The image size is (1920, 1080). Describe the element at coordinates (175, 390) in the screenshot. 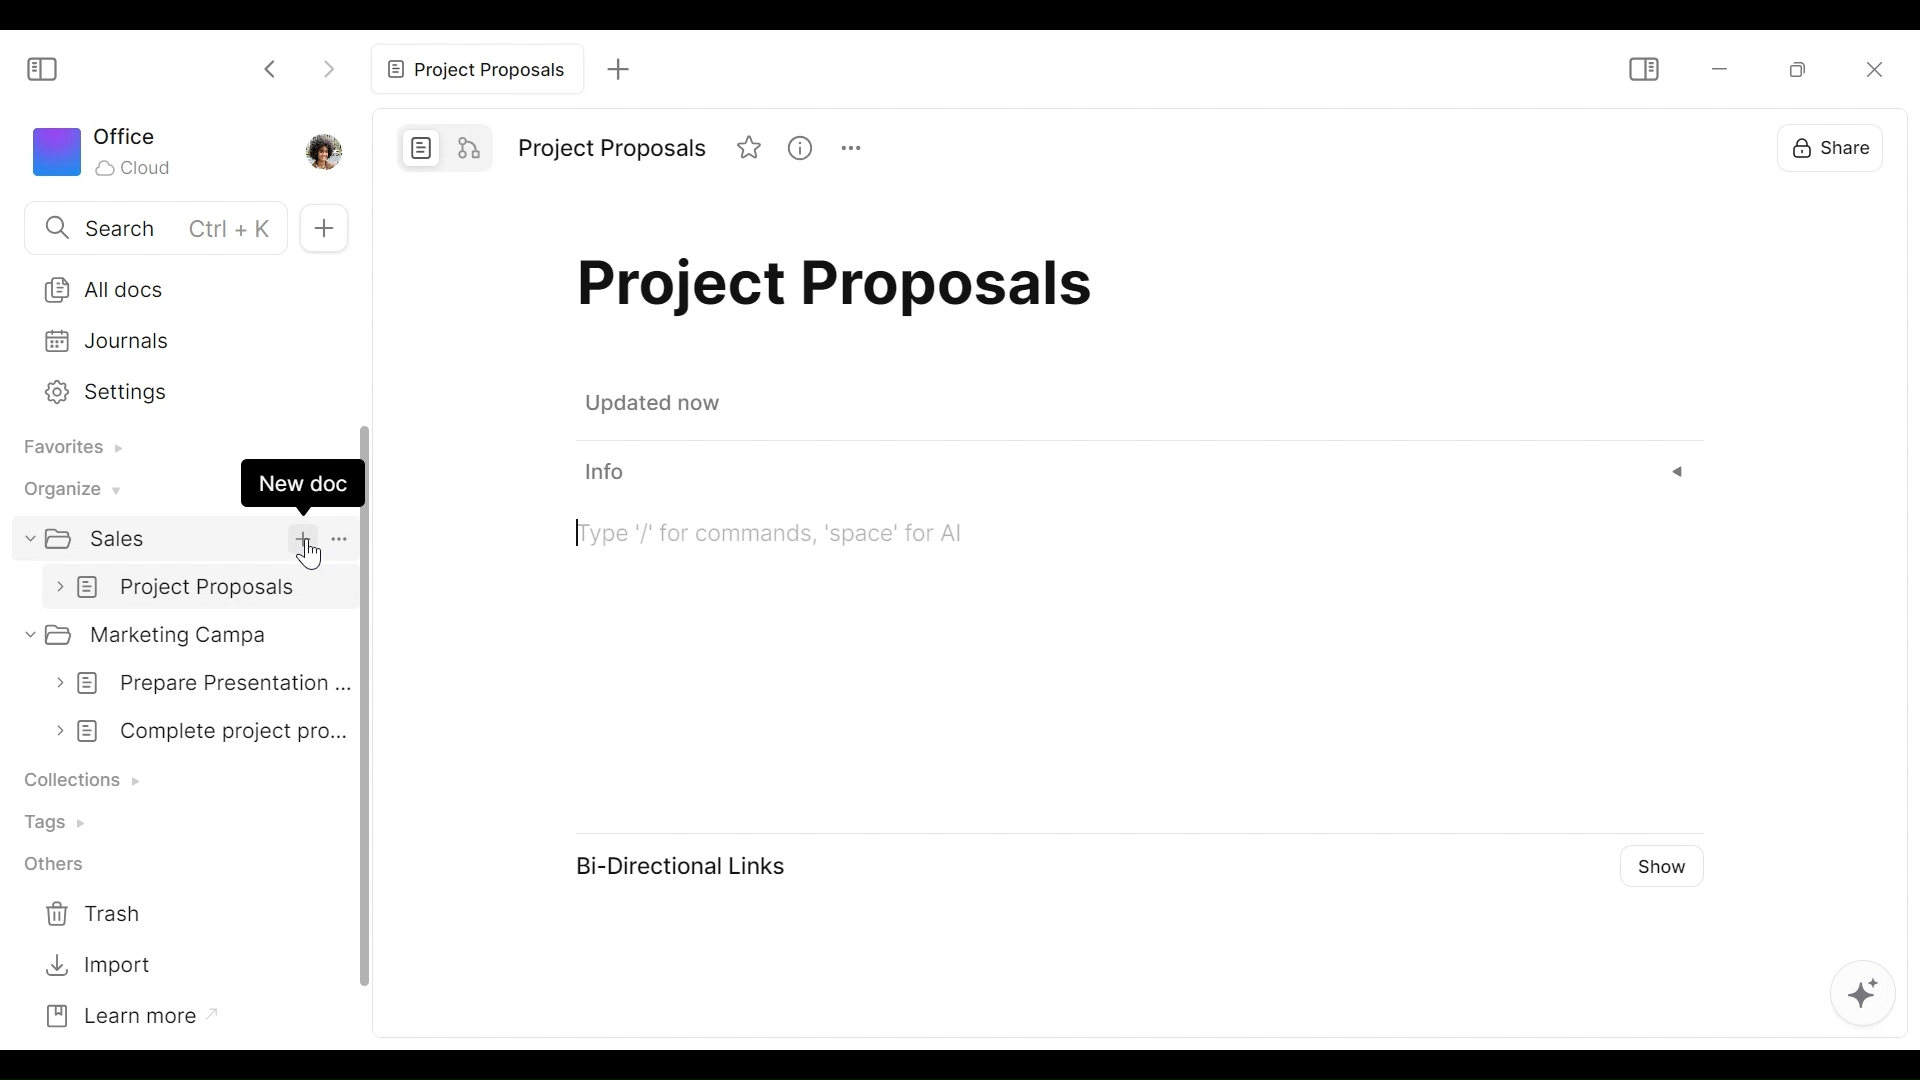

I see `Settings` at that location.